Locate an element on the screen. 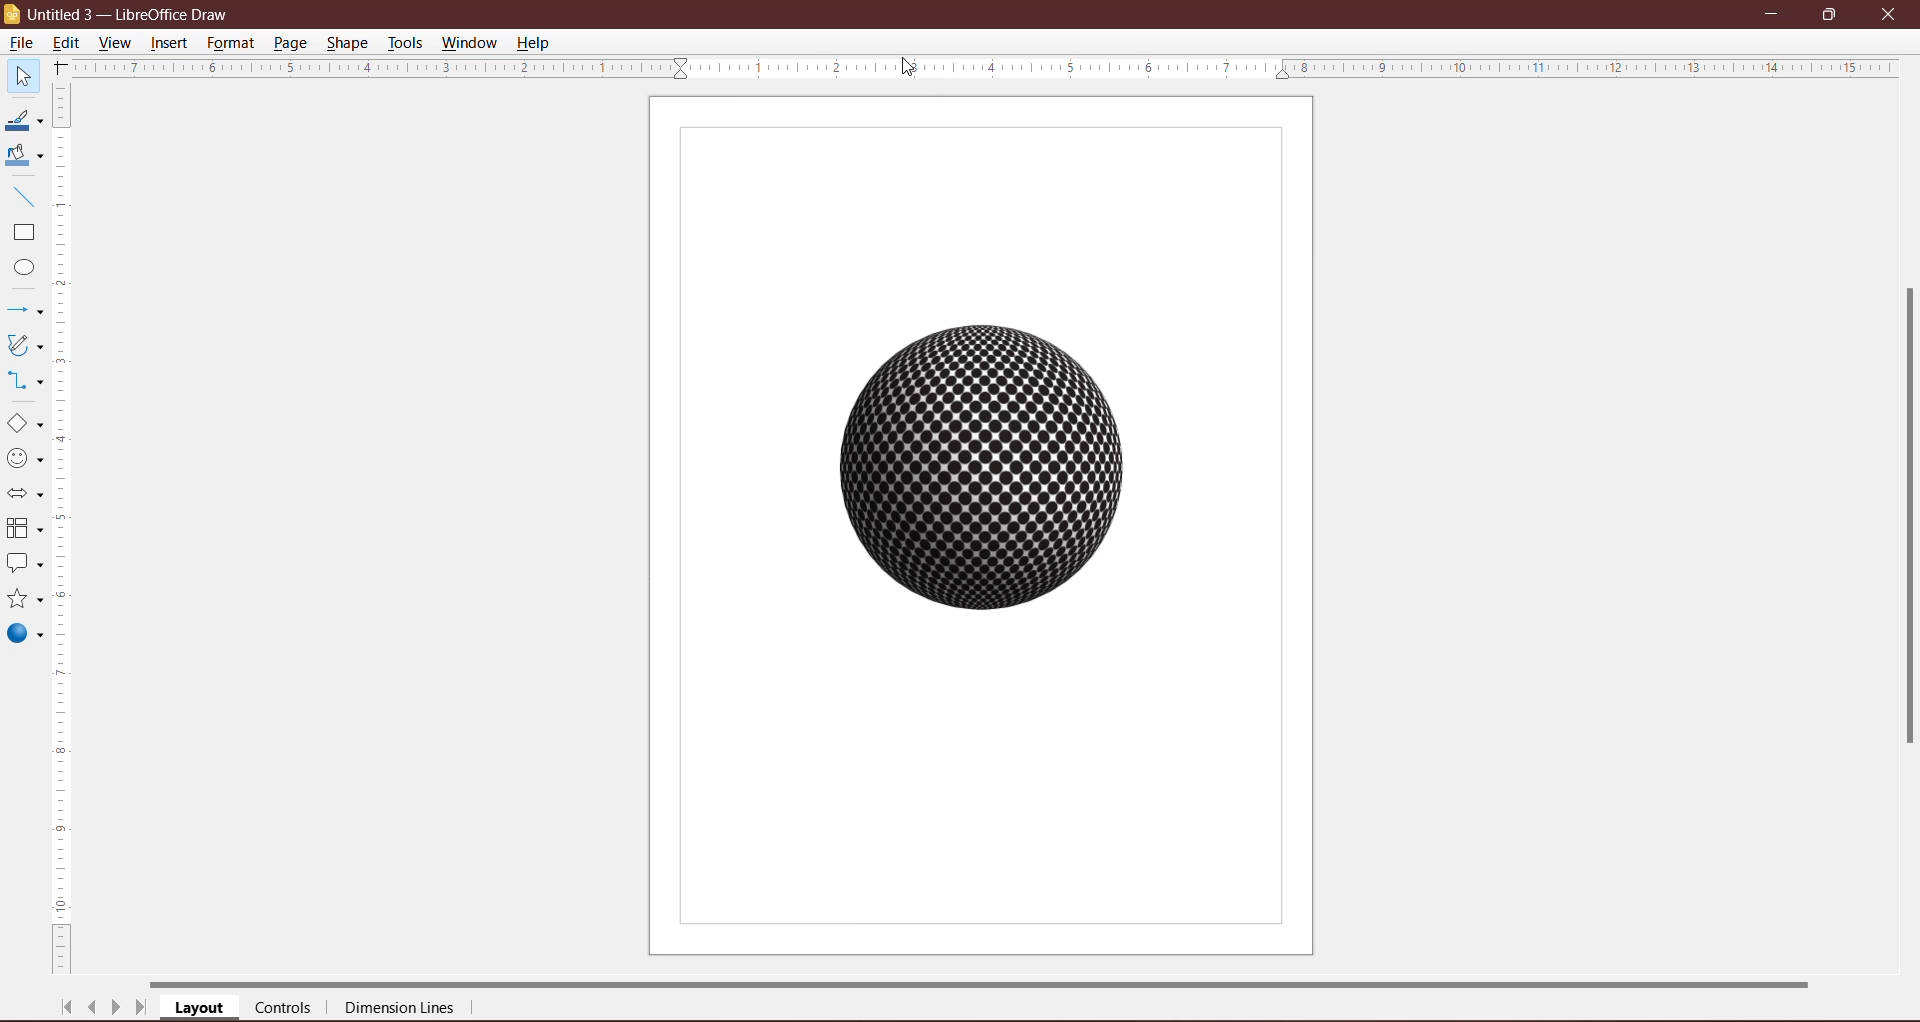  Selected texture fill applied to the object is located at coordinates (983, 471).